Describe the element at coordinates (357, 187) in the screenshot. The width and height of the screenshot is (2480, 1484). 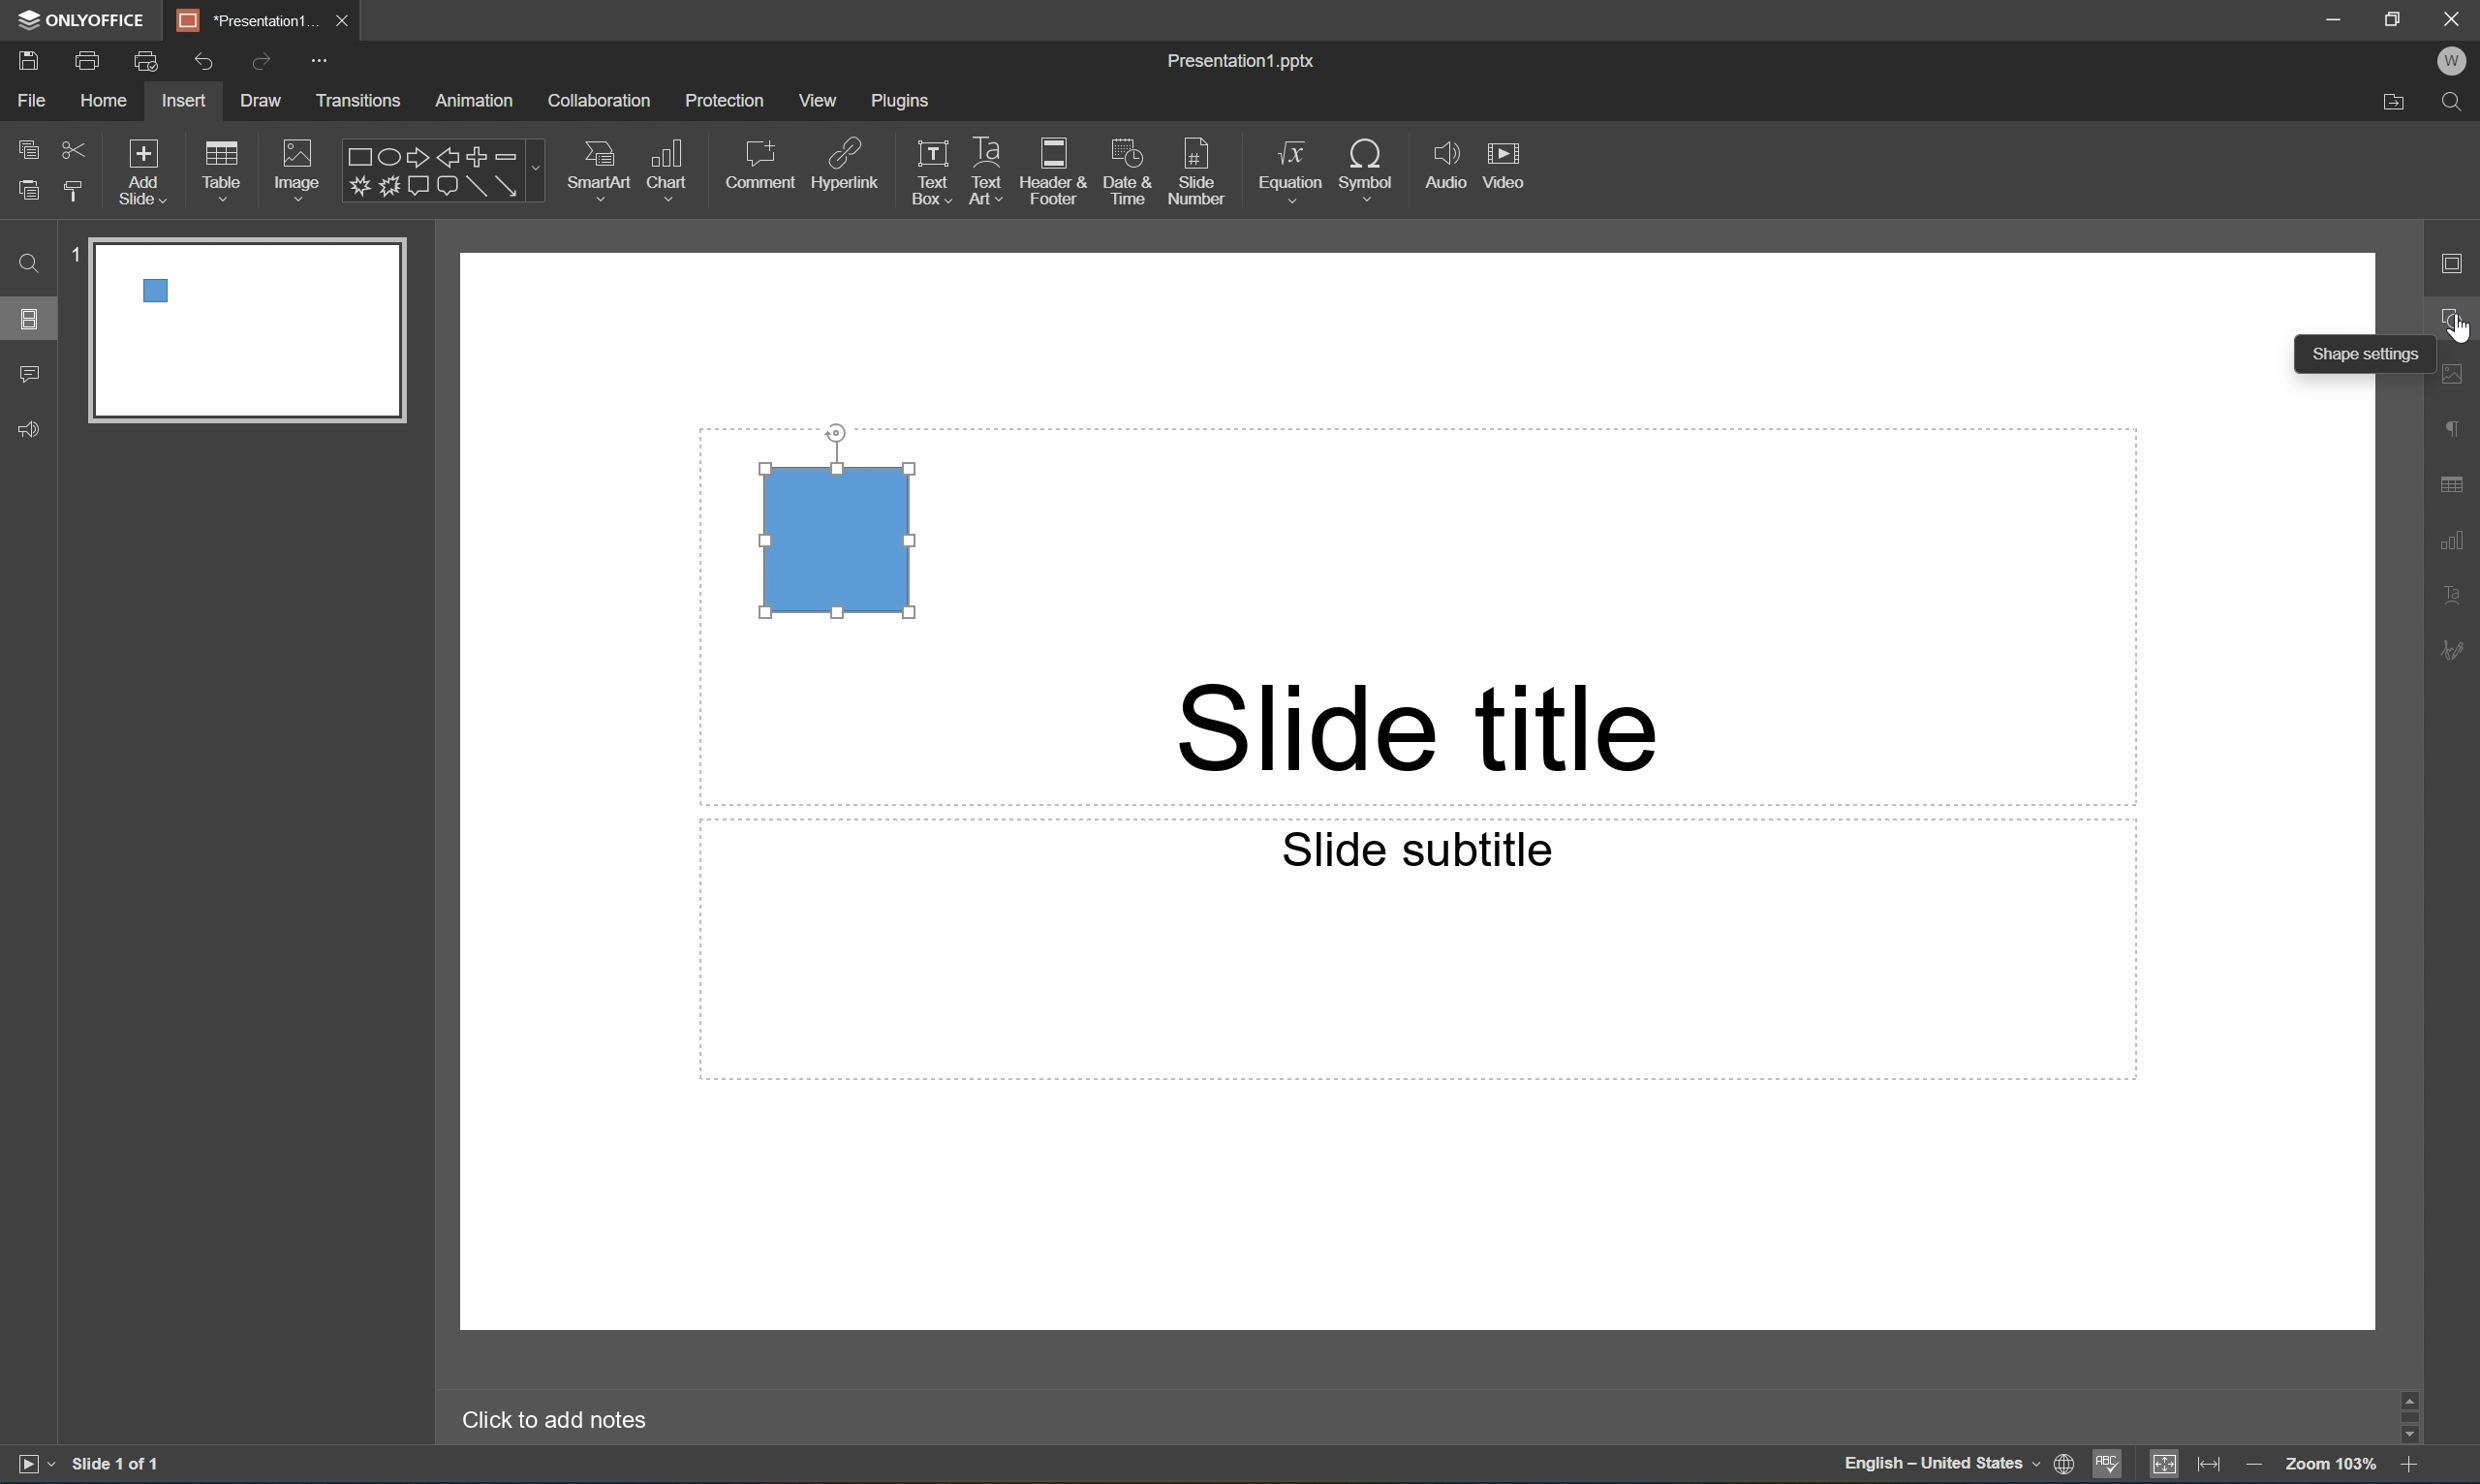
I see `` at that location.